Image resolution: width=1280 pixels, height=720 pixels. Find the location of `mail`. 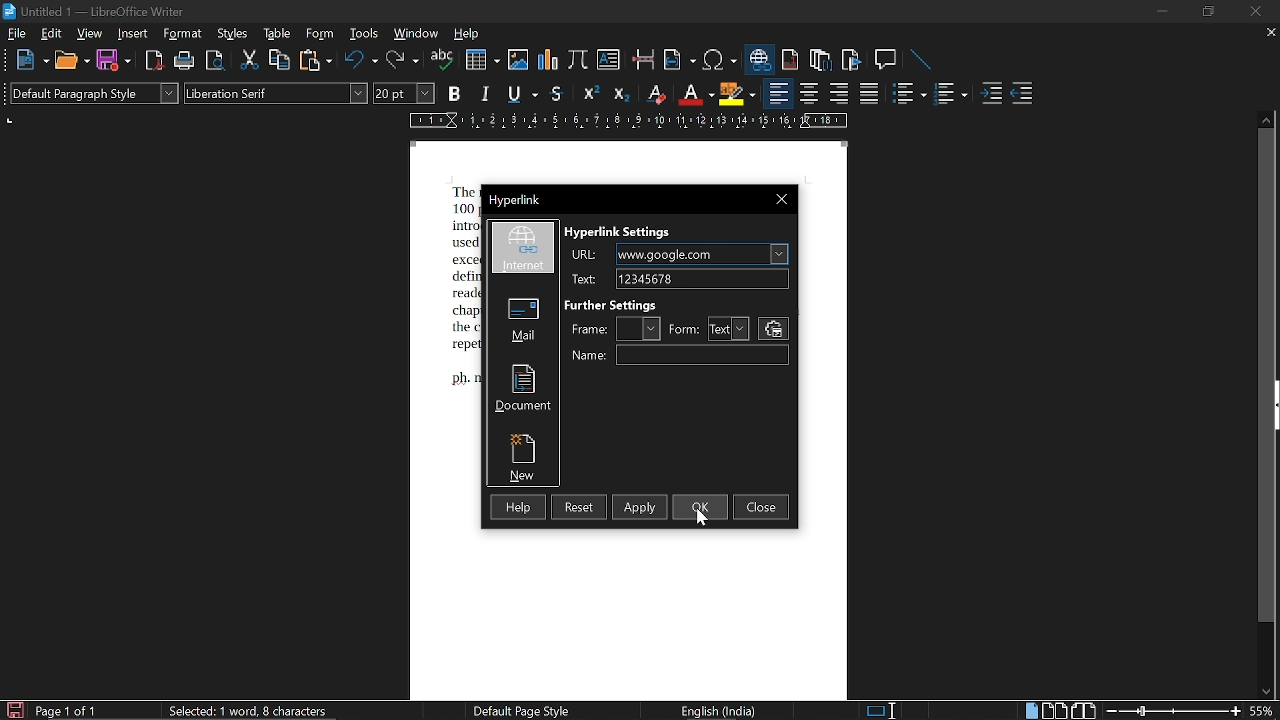

mail is located at coordinates (523, 317).